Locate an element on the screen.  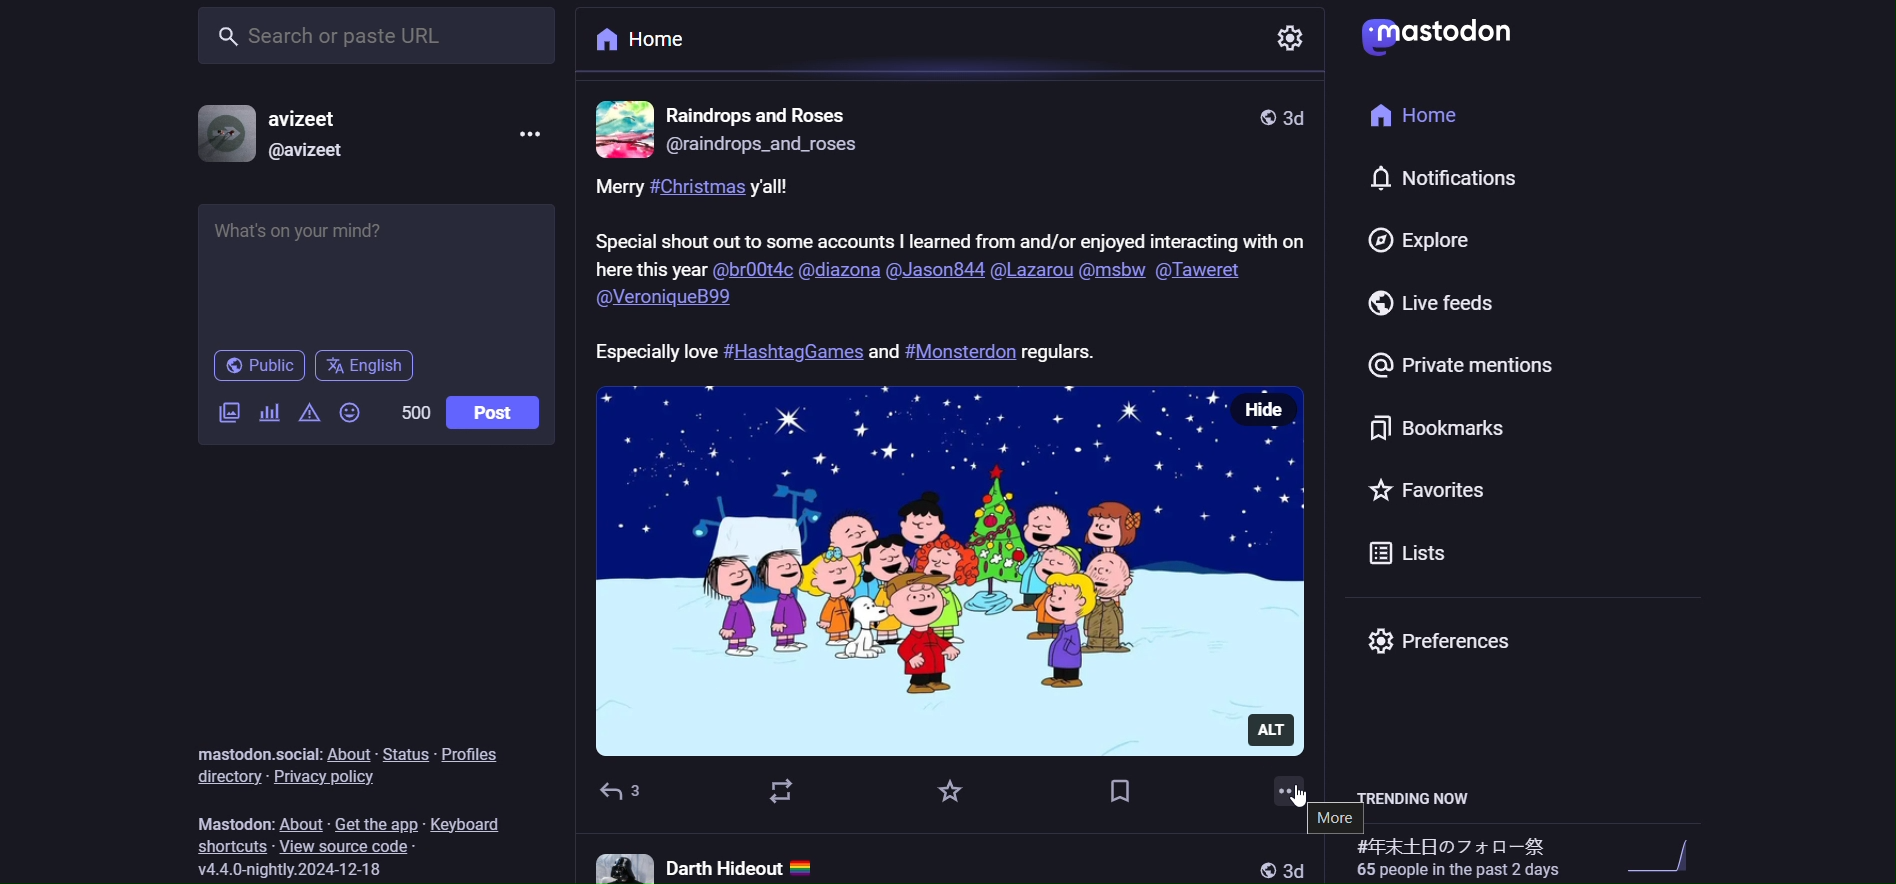
mastodon is located at coordinates (232, 824).